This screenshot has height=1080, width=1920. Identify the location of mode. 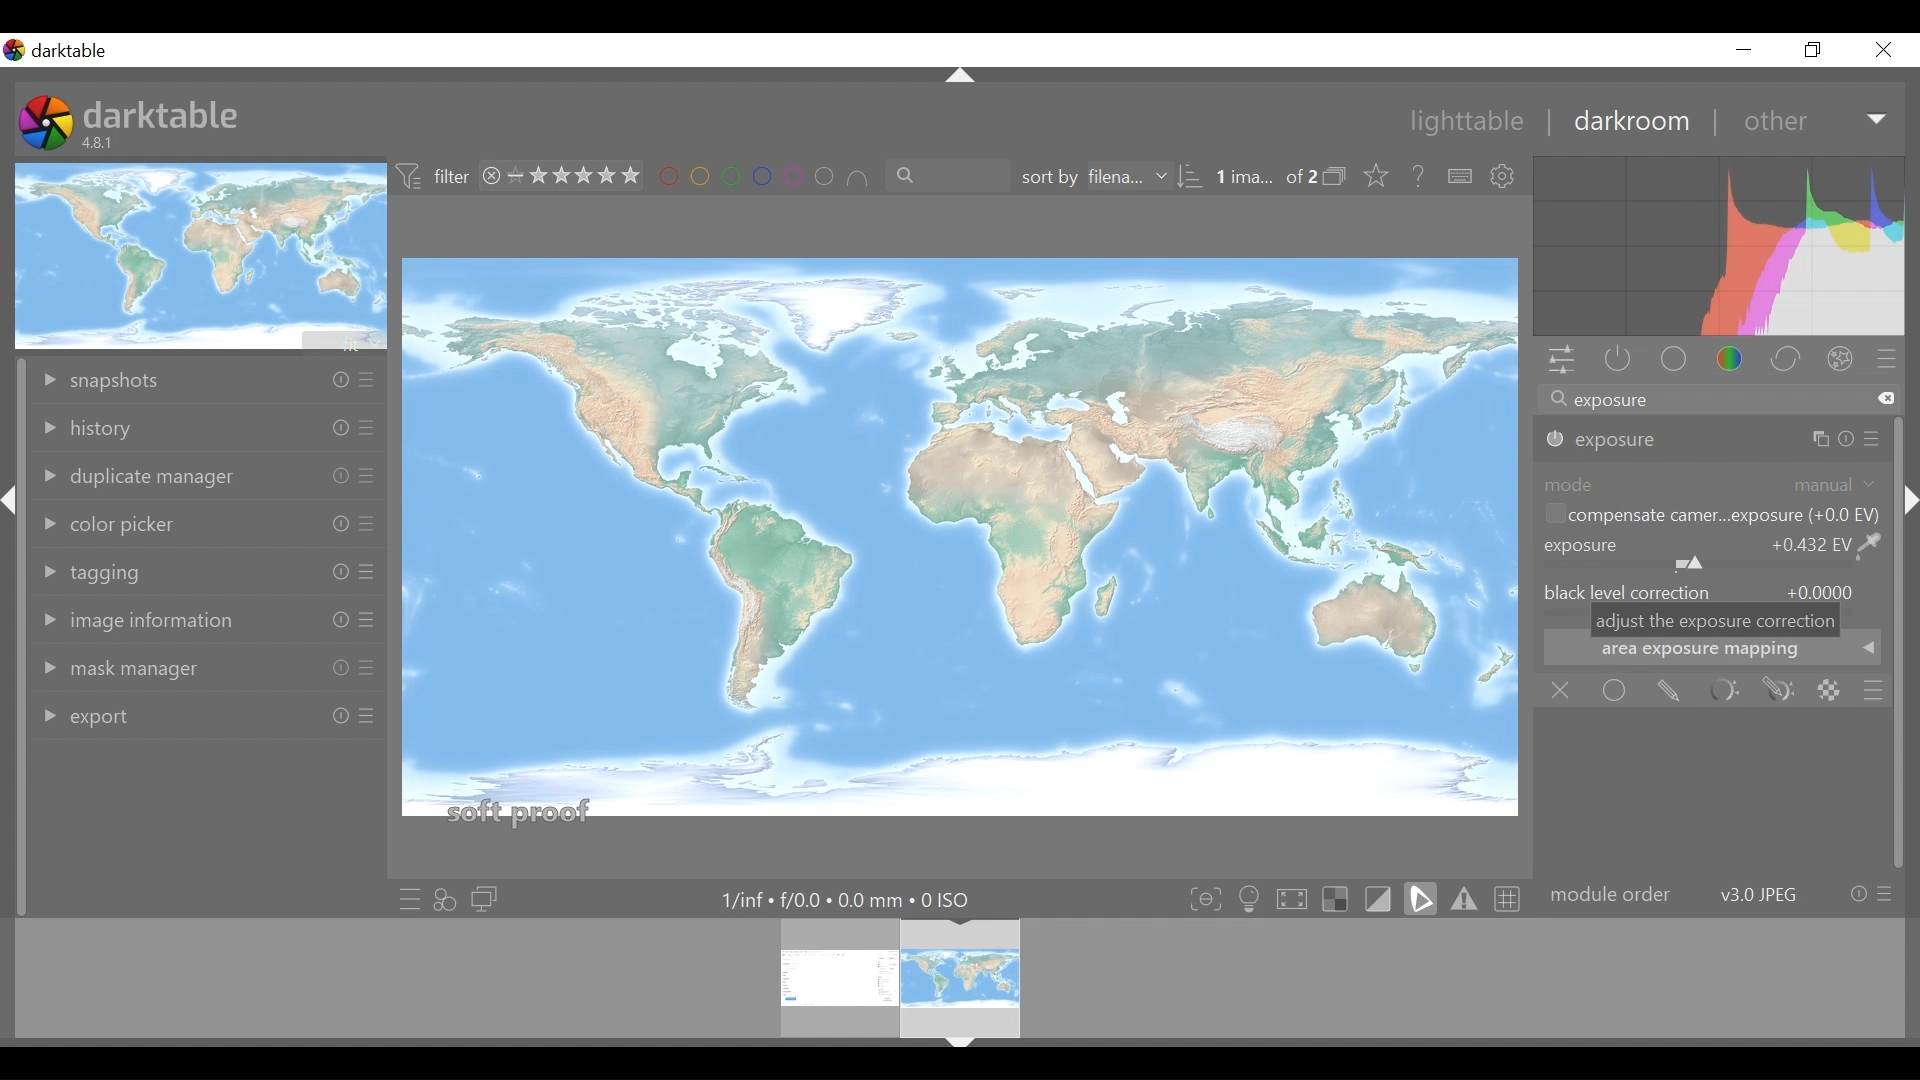
(1712, 483).